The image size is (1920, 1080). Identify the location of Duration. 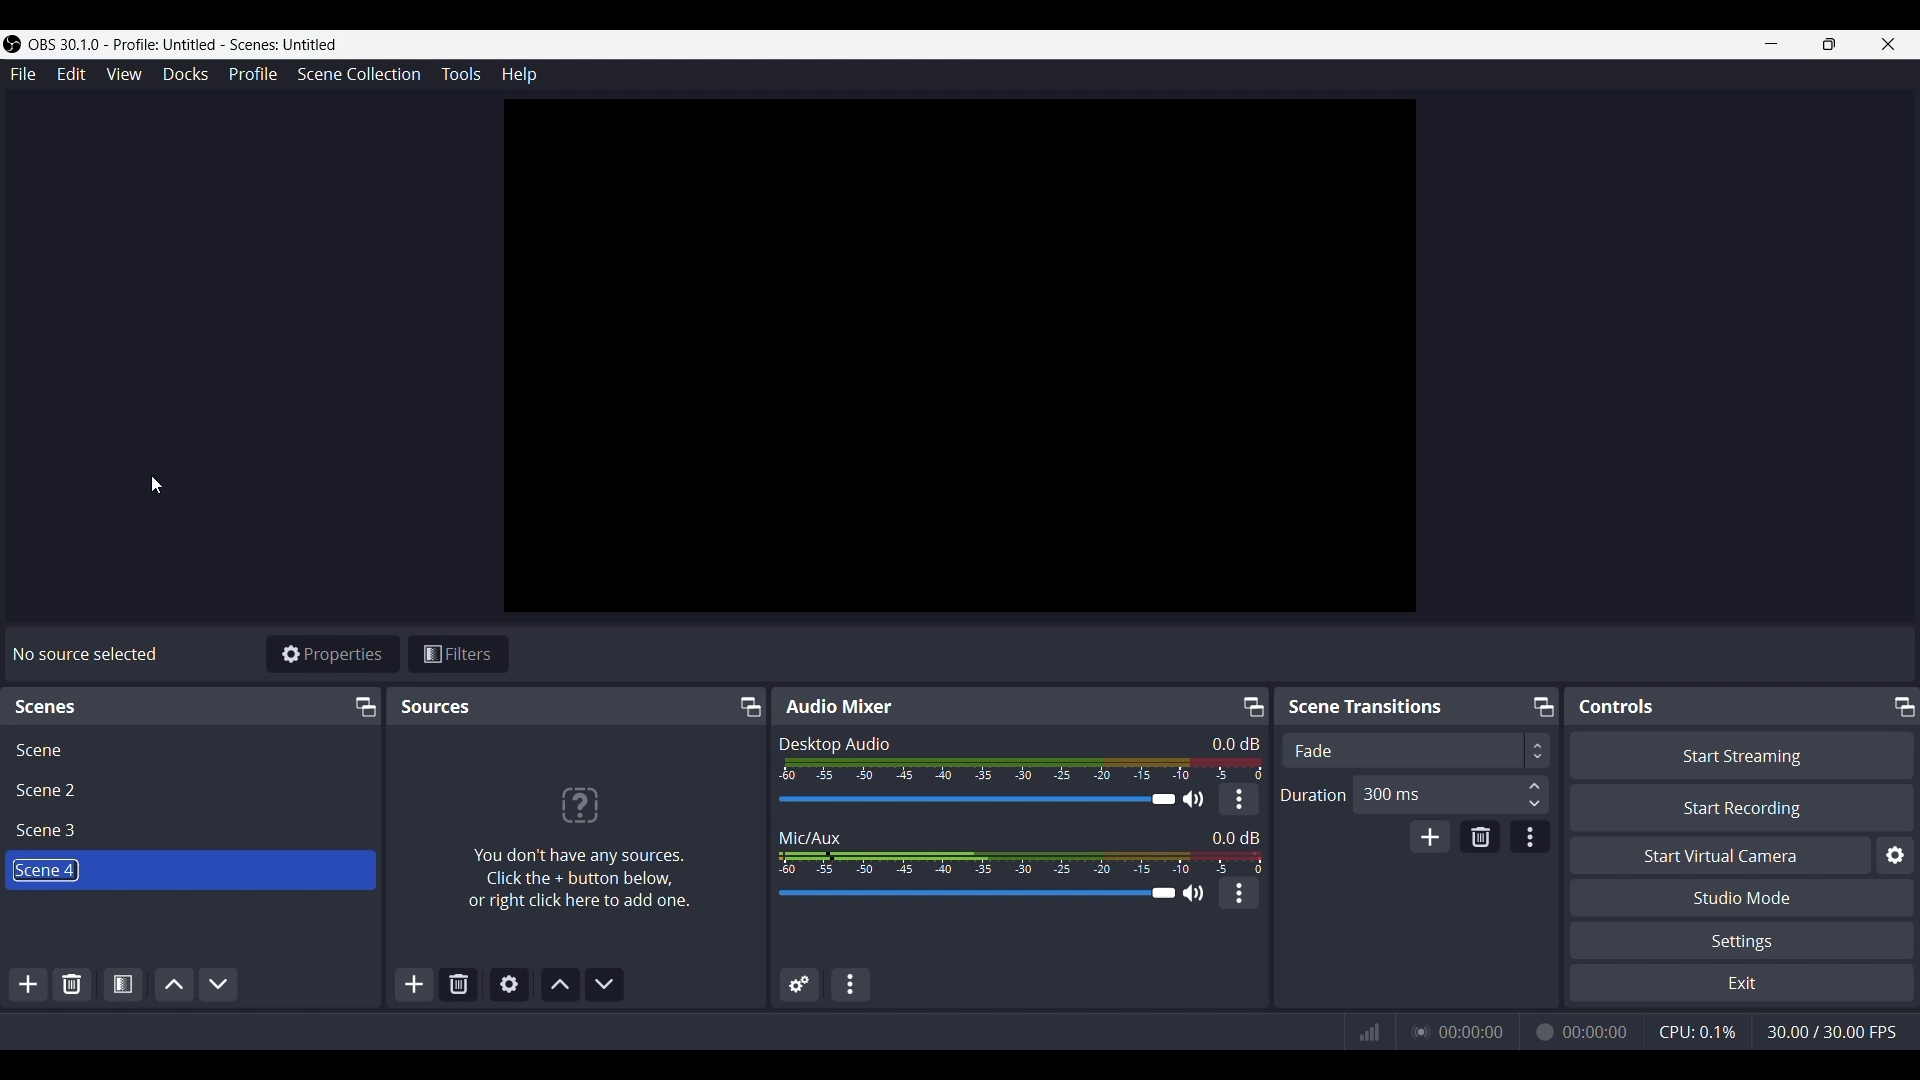
(1313, 796).